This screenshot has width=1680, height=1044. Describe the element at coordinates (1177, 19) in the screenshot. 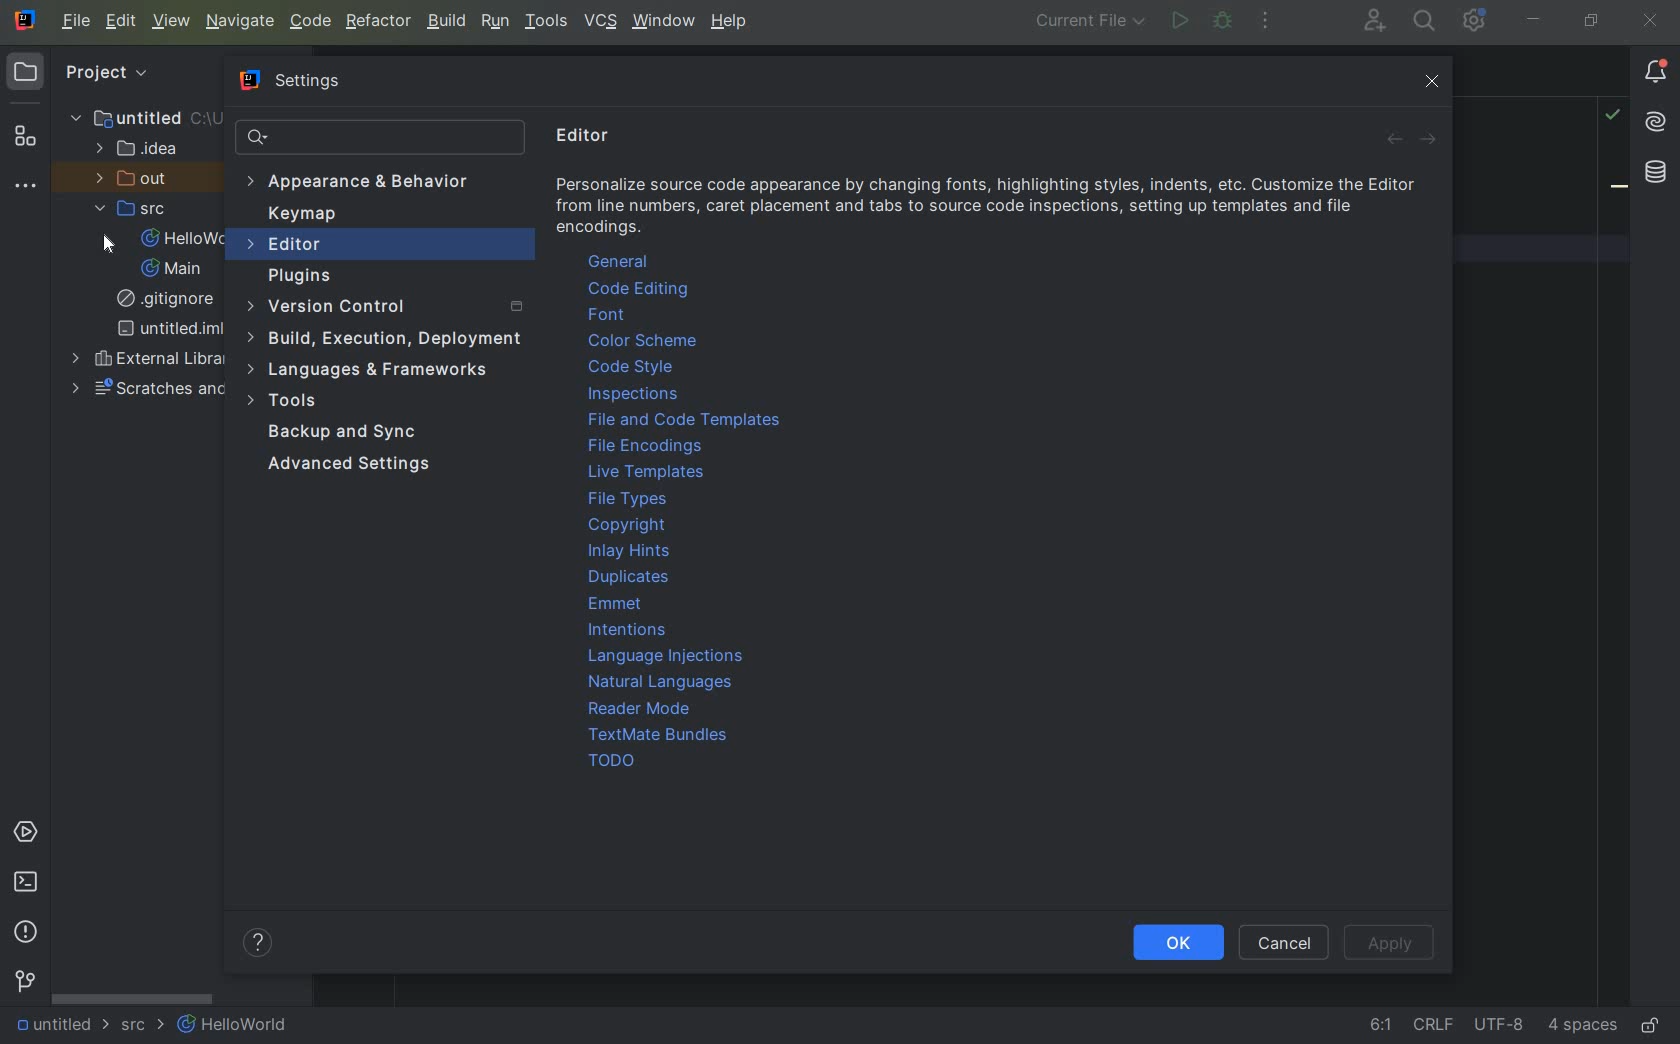

I see `run` at that location.